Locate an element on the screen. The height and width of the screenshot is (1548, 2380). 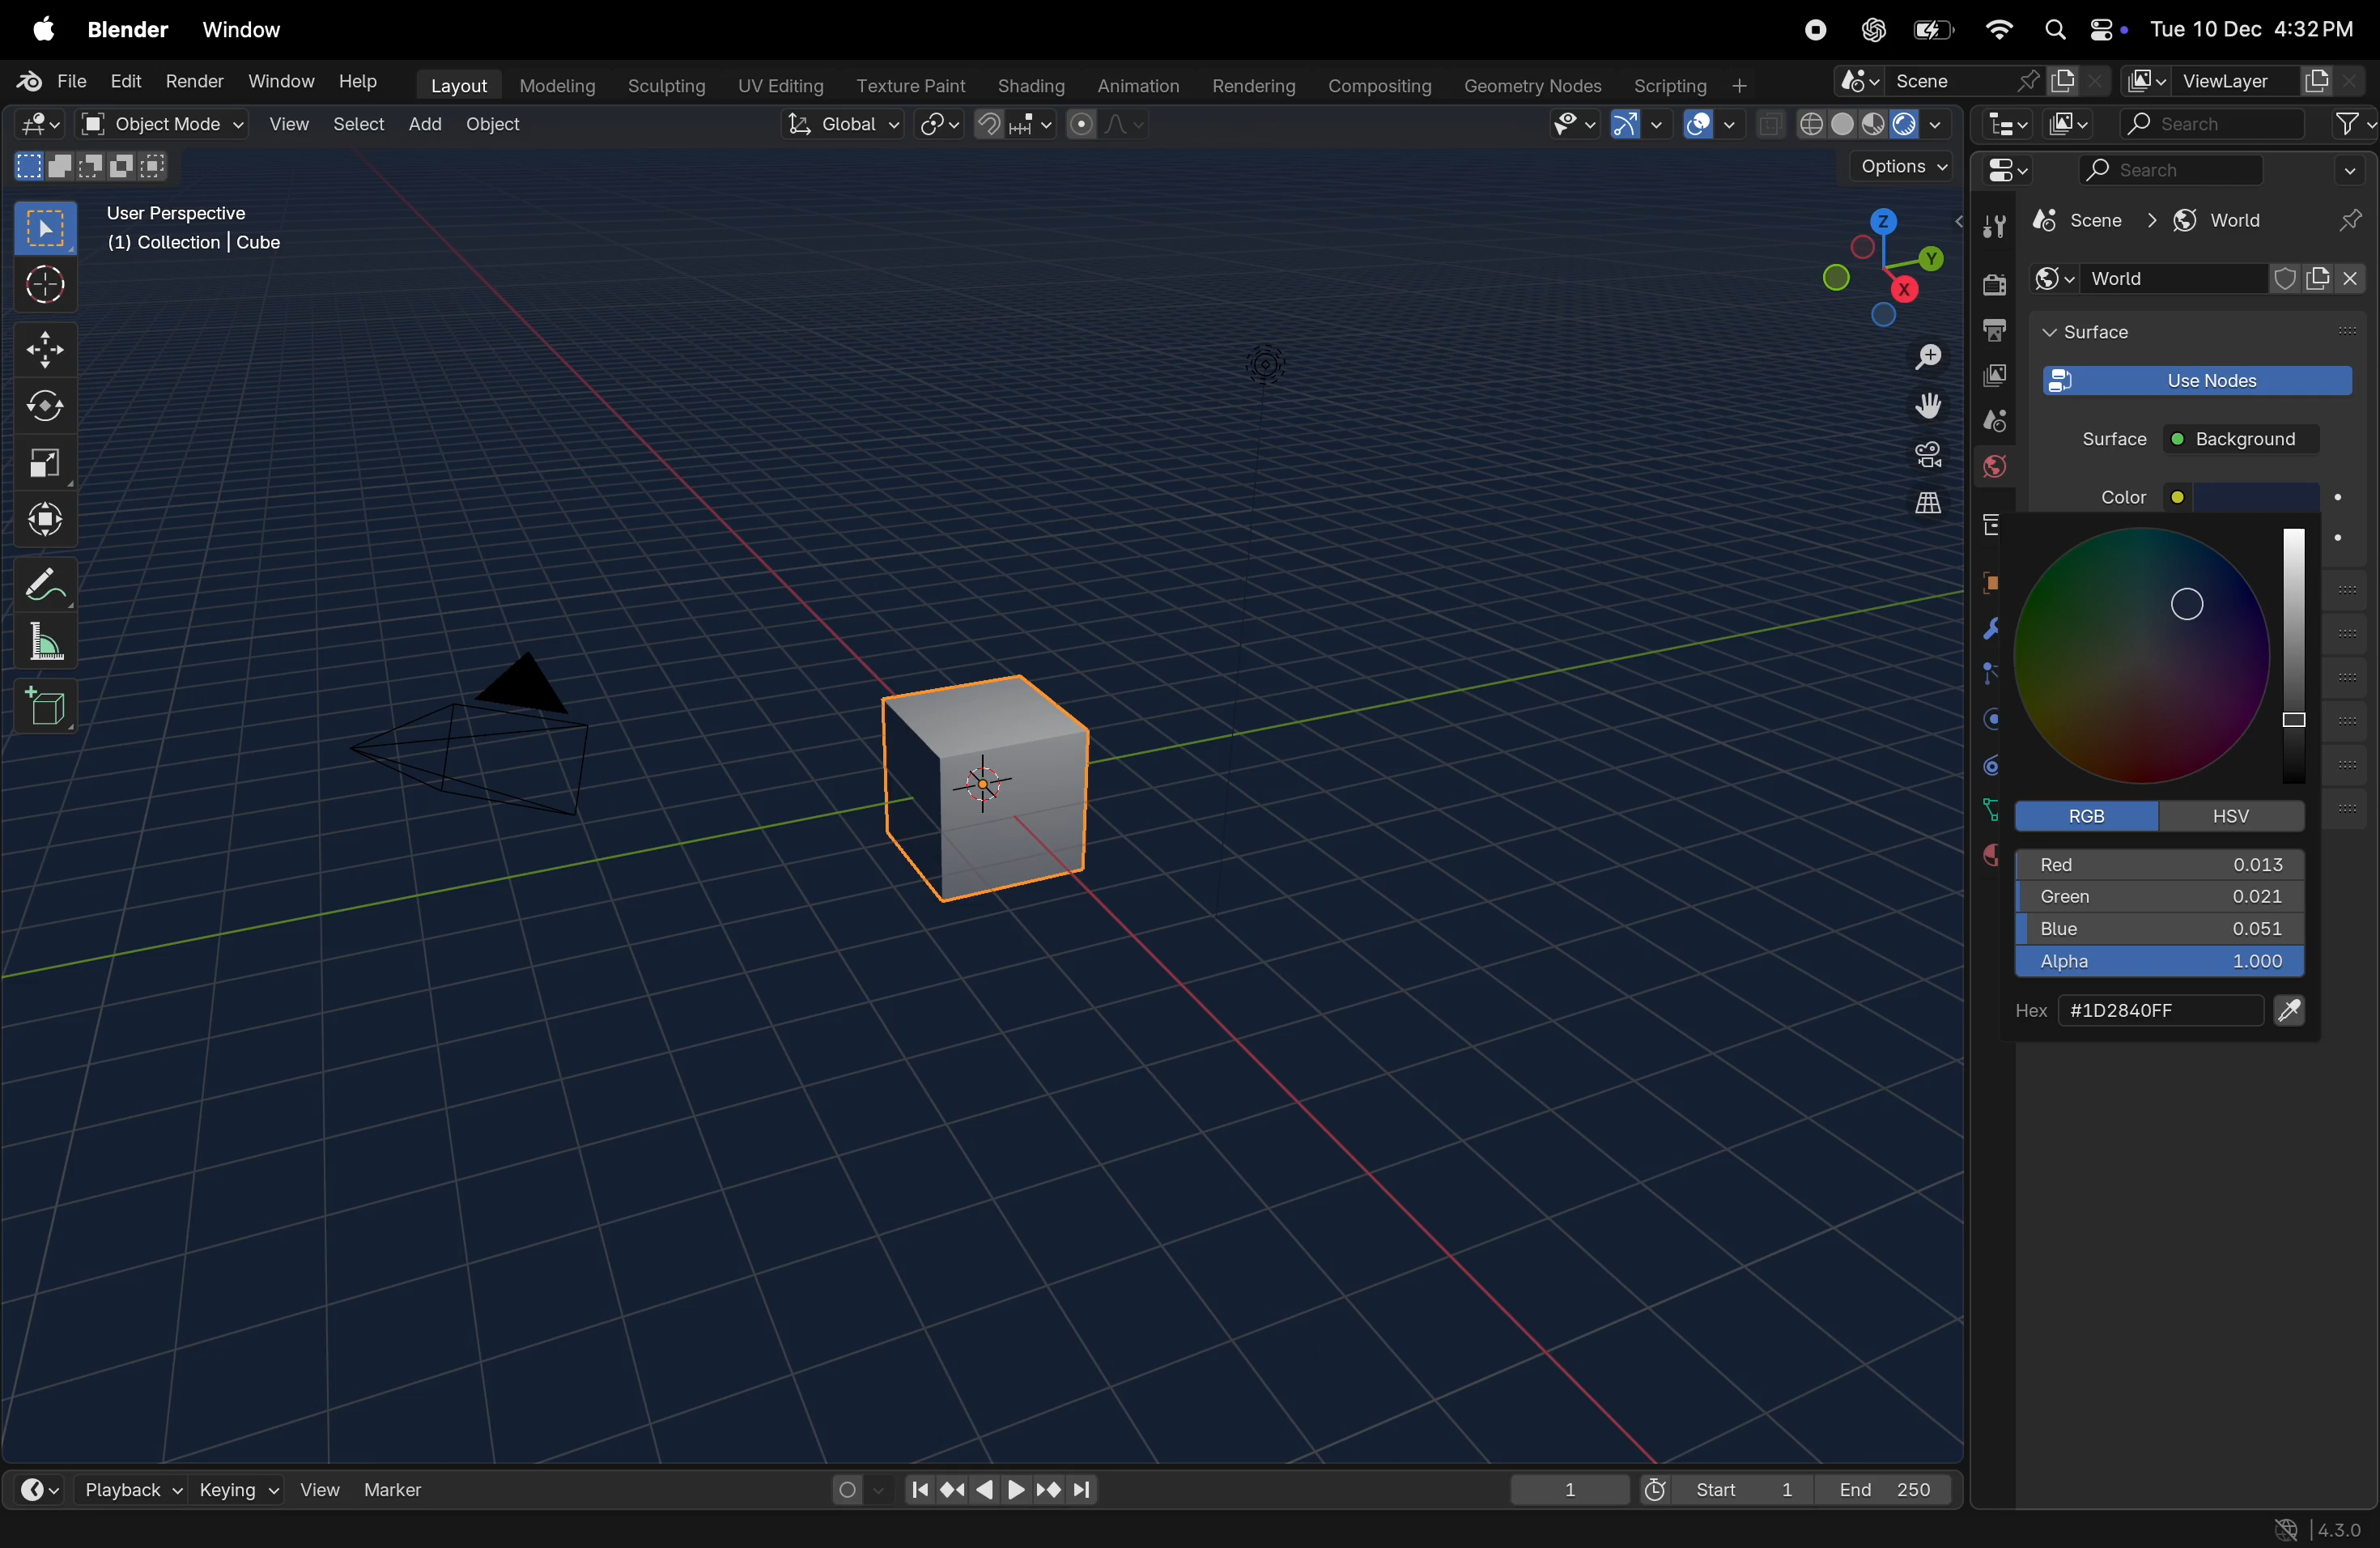
 is located at coordinates (1991, 331).